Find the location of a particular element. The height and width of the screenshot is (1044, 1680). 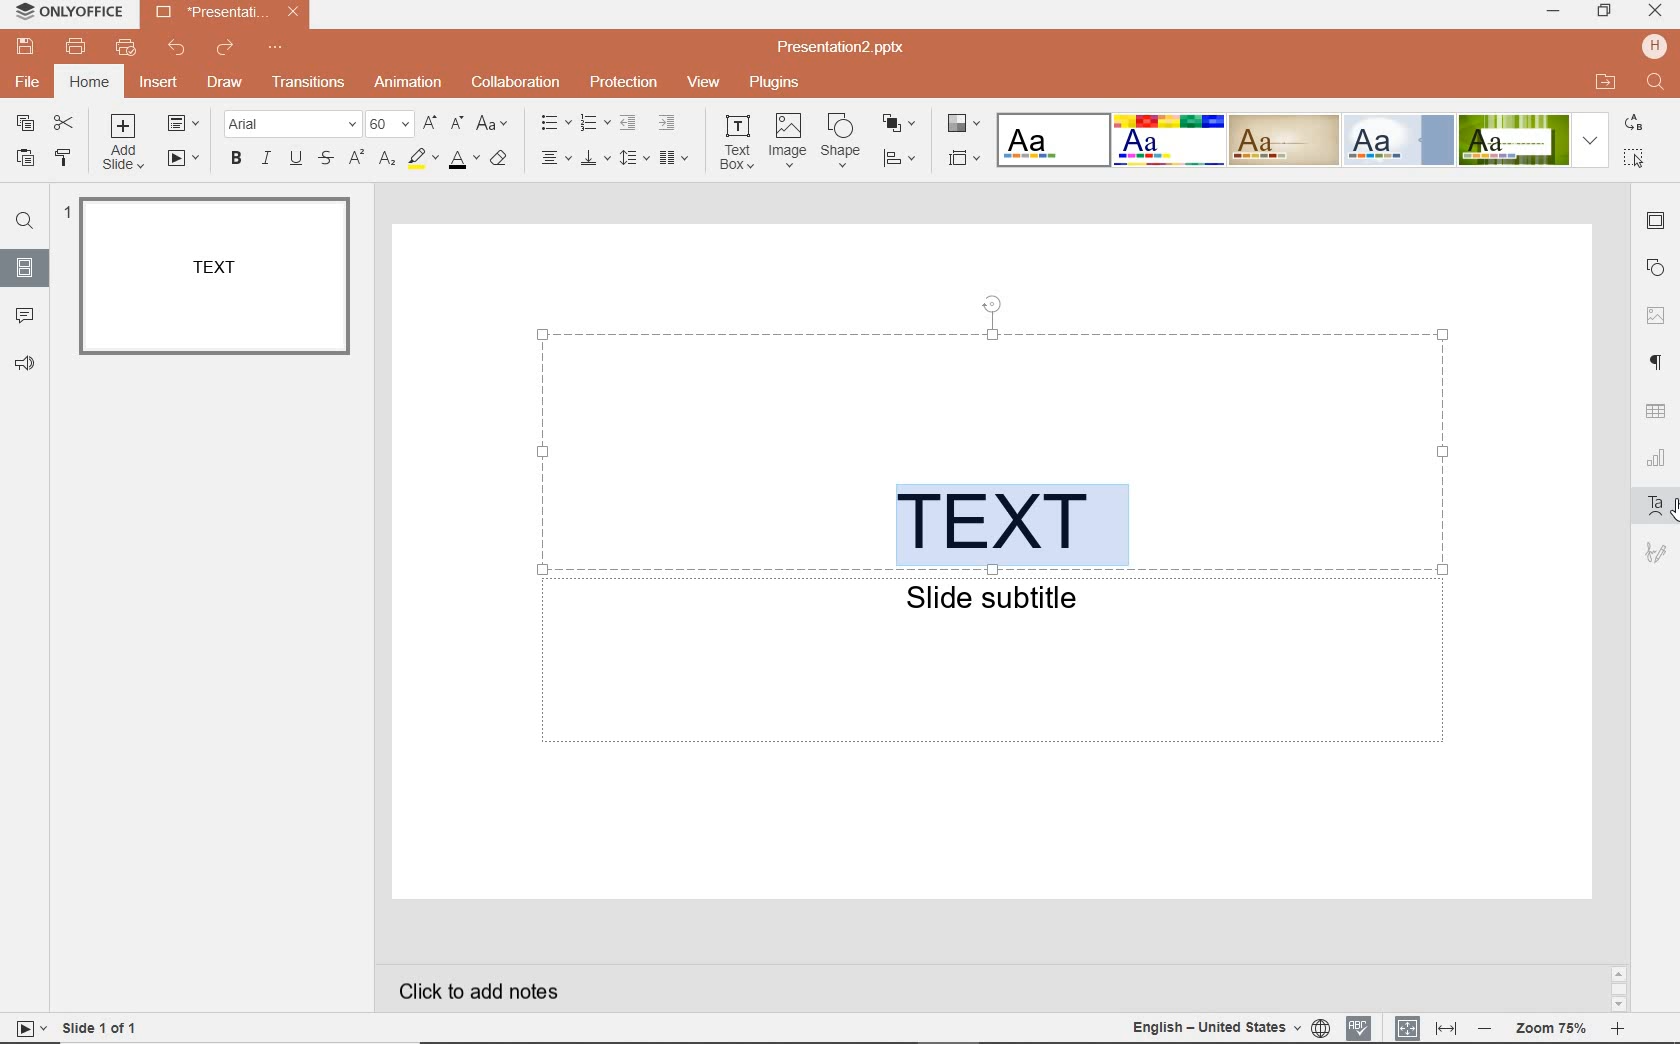

select is located at coordinates (1635, 156).